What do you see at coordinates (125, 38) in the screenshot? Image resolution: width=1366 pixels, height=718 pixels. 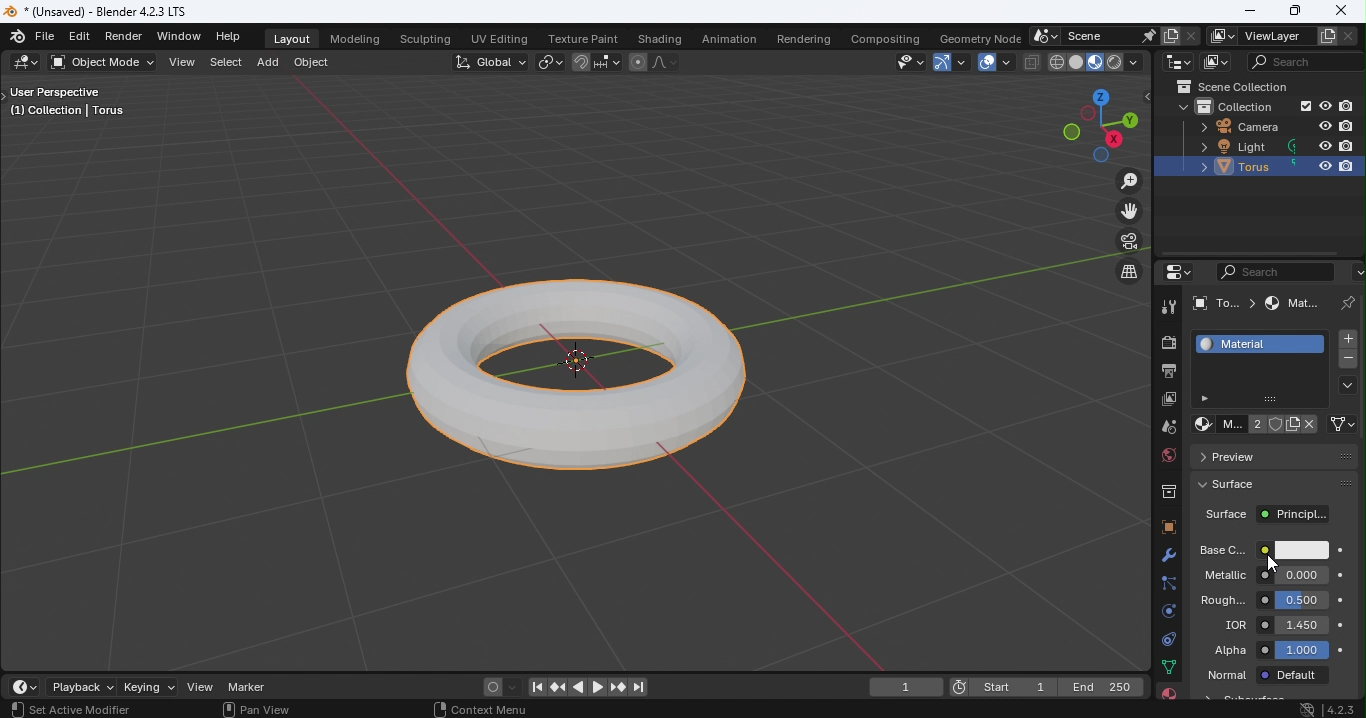 I see `Render` at bounding box center [125, 38].